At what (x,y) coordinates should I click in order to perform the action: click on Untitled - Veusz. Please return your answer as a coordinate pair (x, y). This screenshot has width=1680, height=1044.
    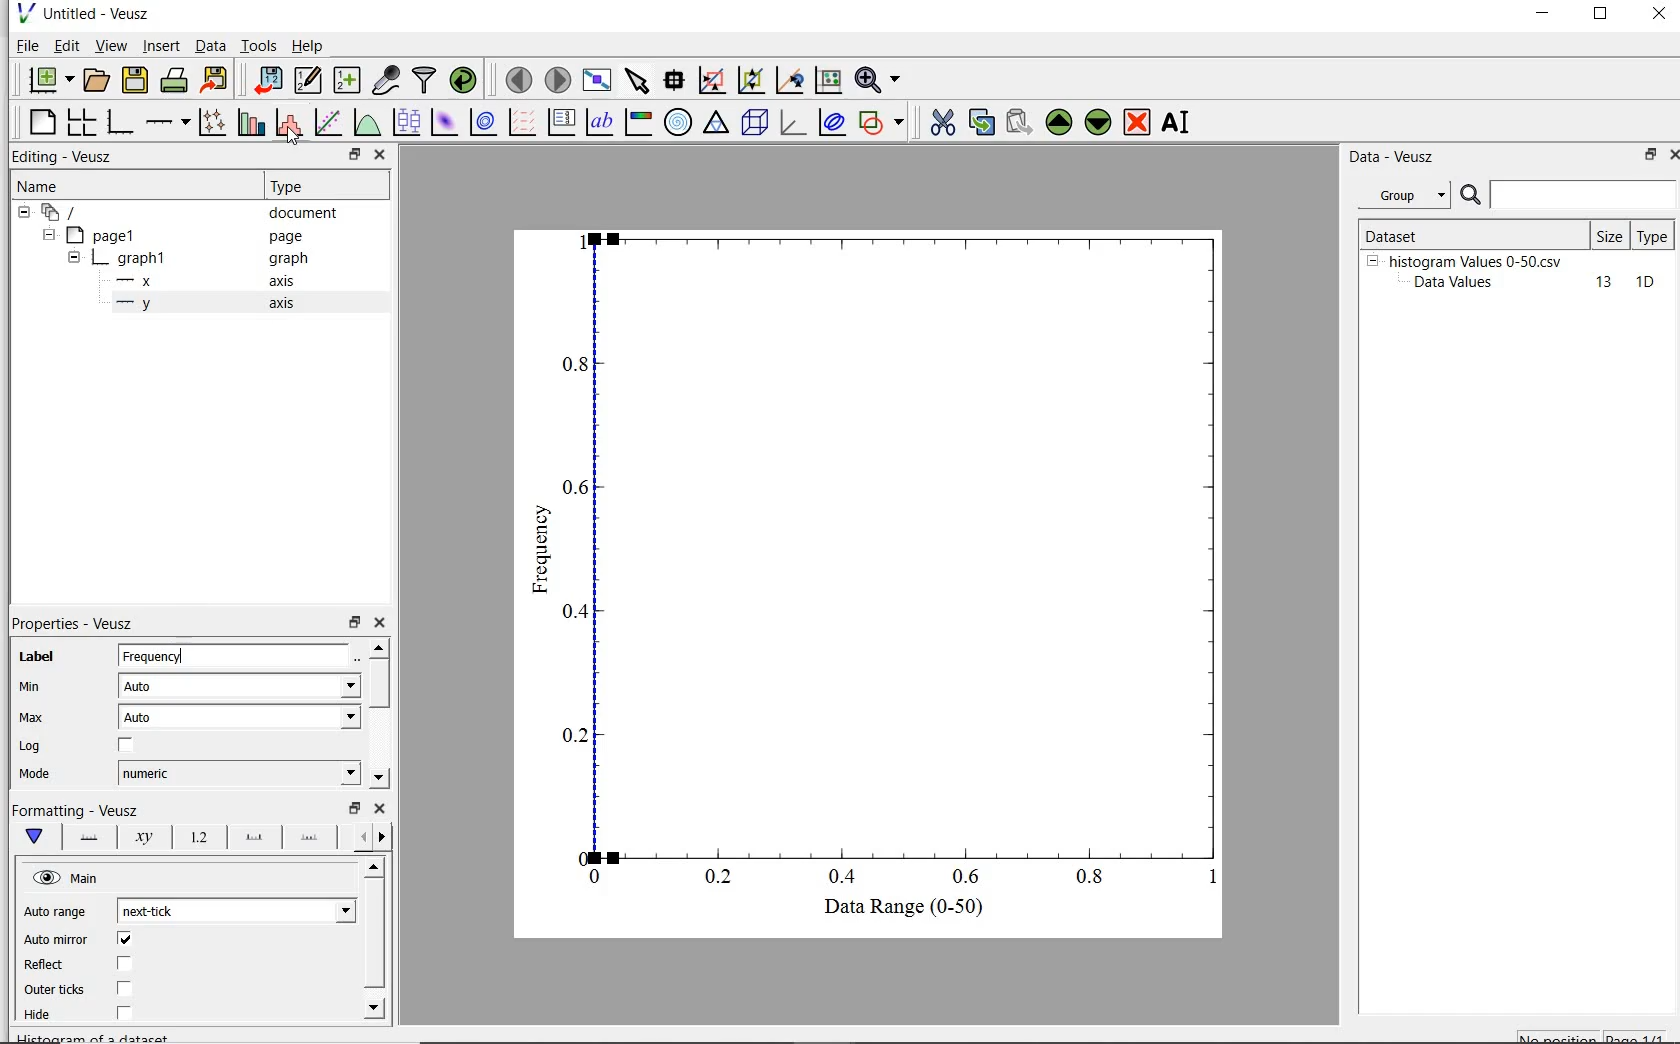
    Looking at the image, I should click on (101, 13).